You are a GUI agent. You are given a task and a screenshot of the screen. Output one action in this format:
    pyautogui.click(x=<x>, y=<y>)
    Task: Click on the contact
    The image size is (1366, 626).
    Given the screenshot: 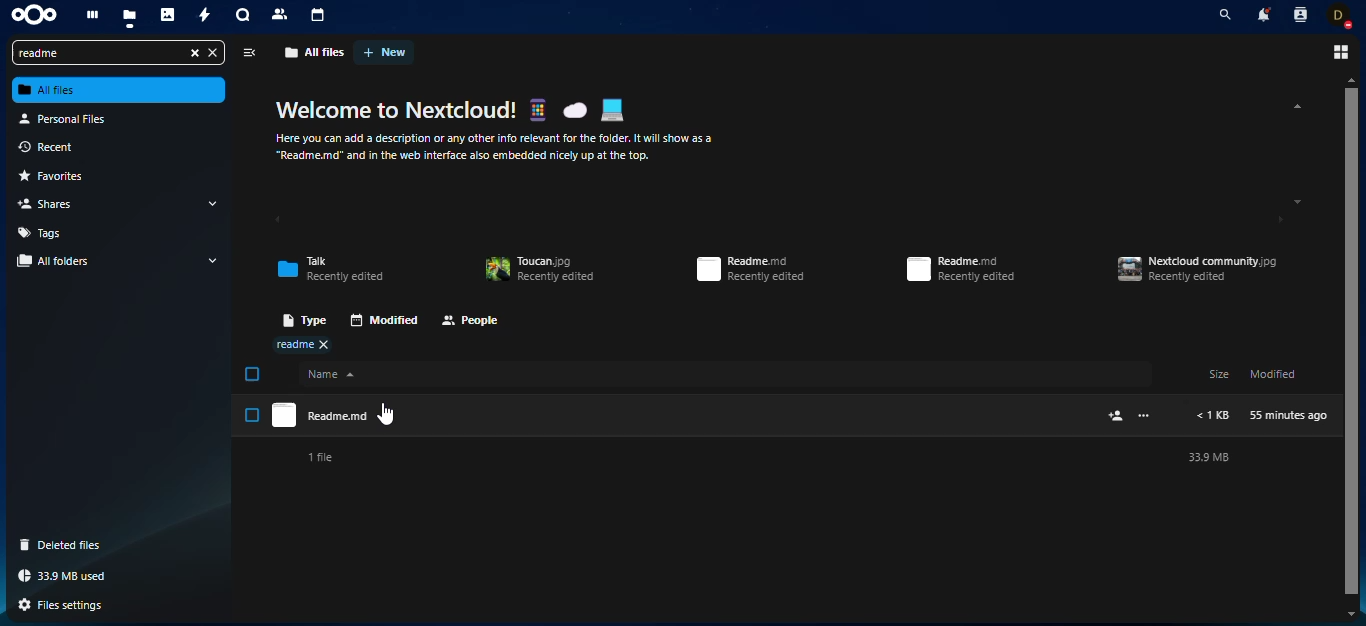 What is the action you would take?
    pyautogui.click(x=281, y=14)
    